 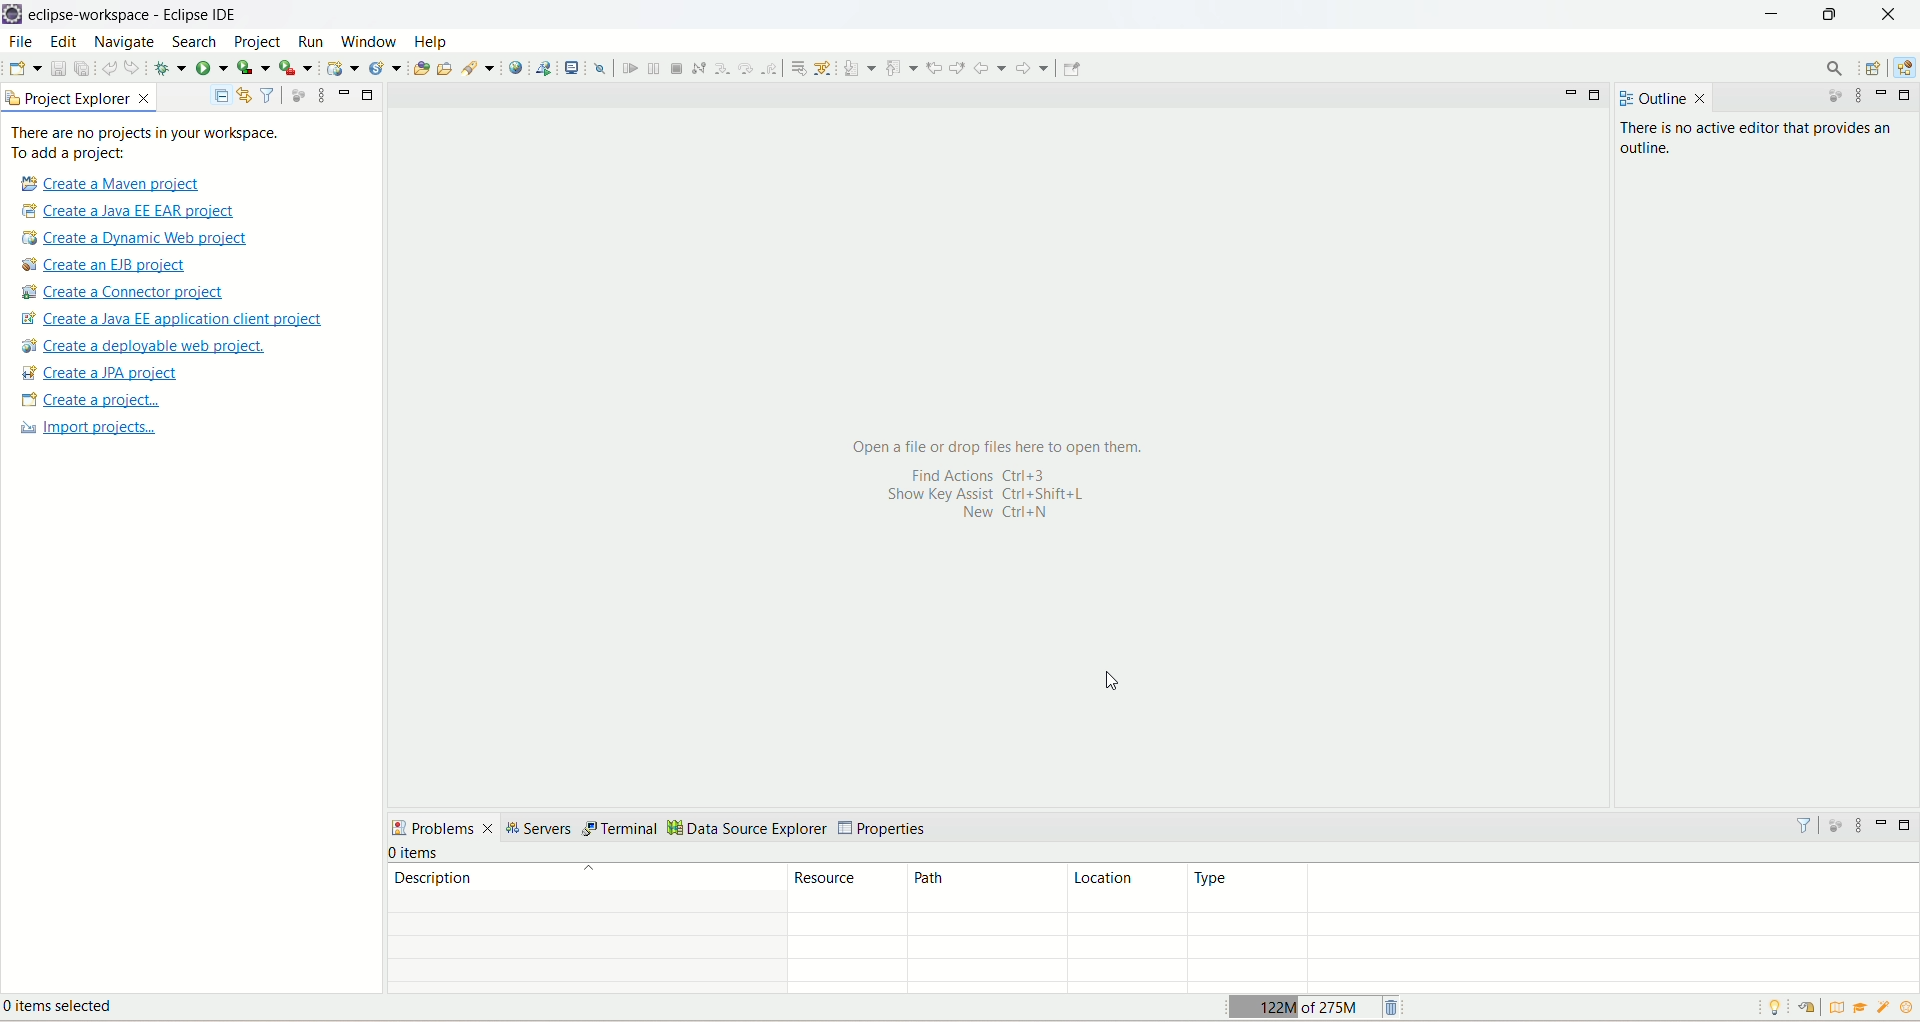 What do you see at coordinates (136, 239) in the screenshot?
I see `create a Dynamic web project` at bounding box center [136, 239].